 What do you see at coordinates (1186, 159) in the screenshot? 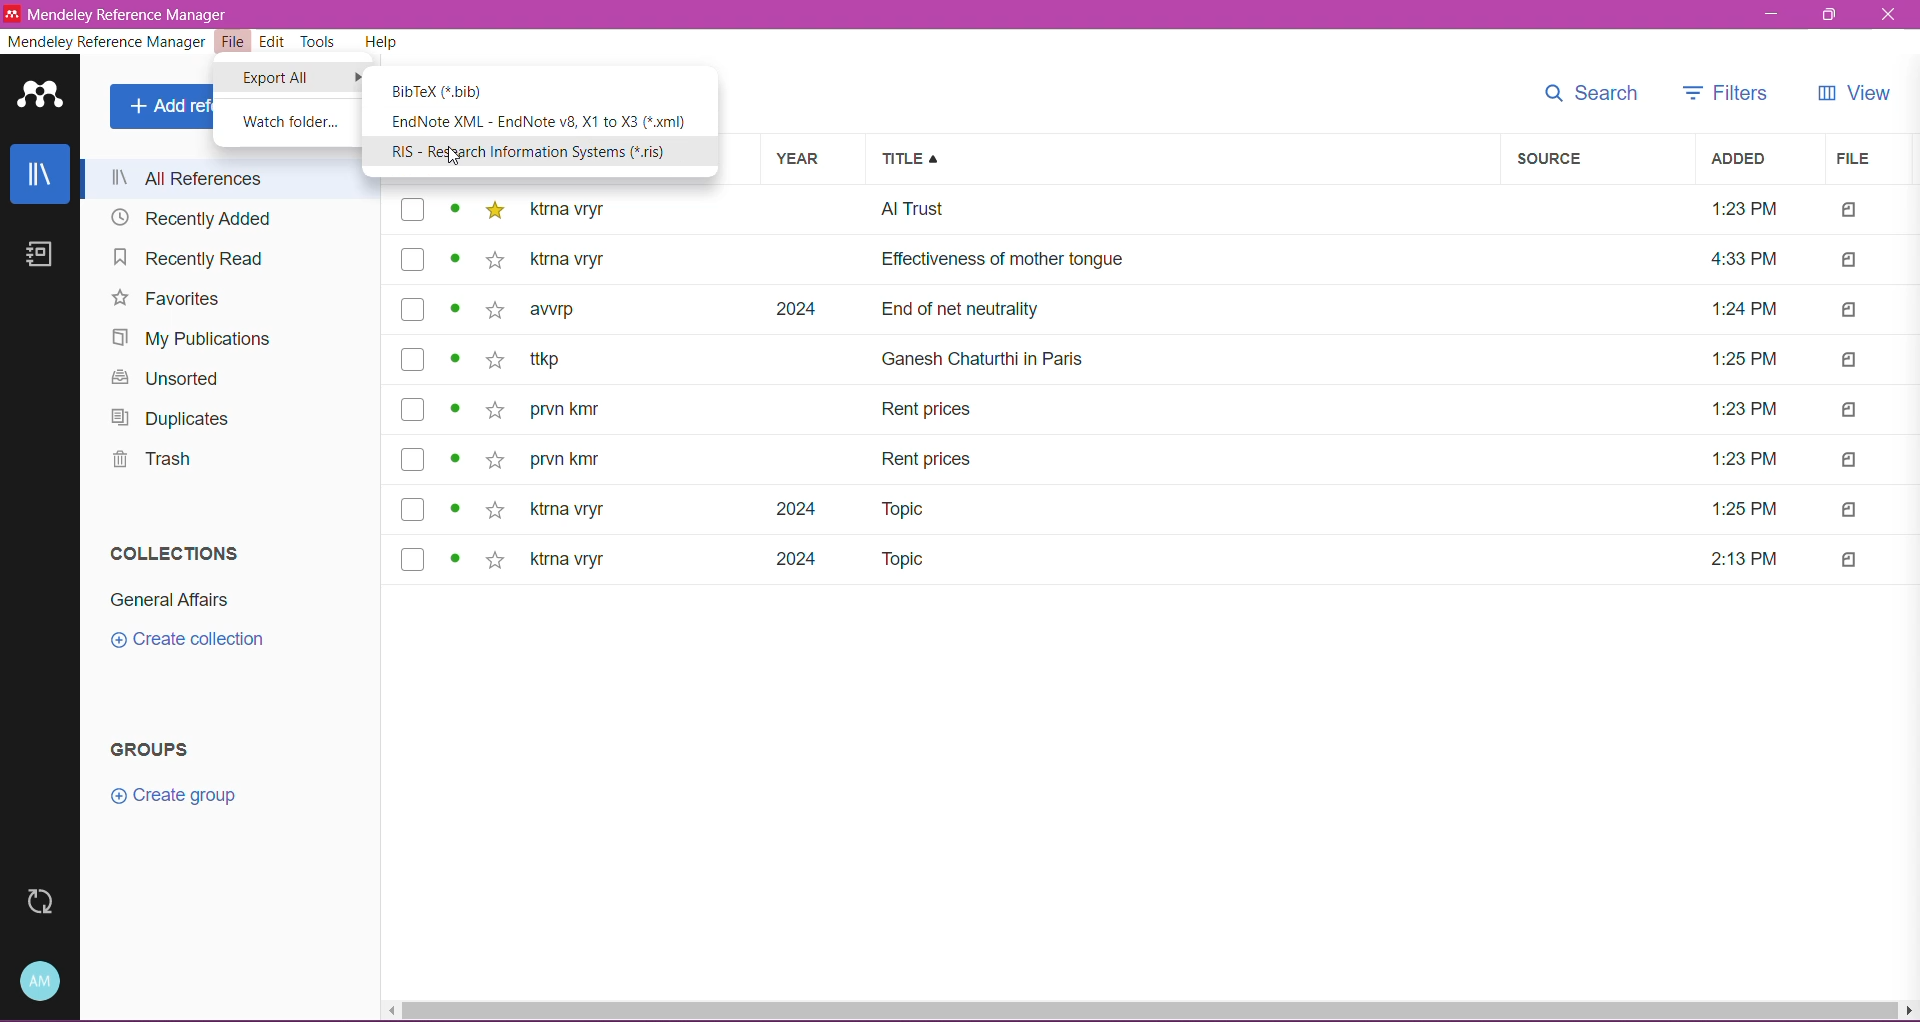
I see `Title` at bounding box center [1186, 159].